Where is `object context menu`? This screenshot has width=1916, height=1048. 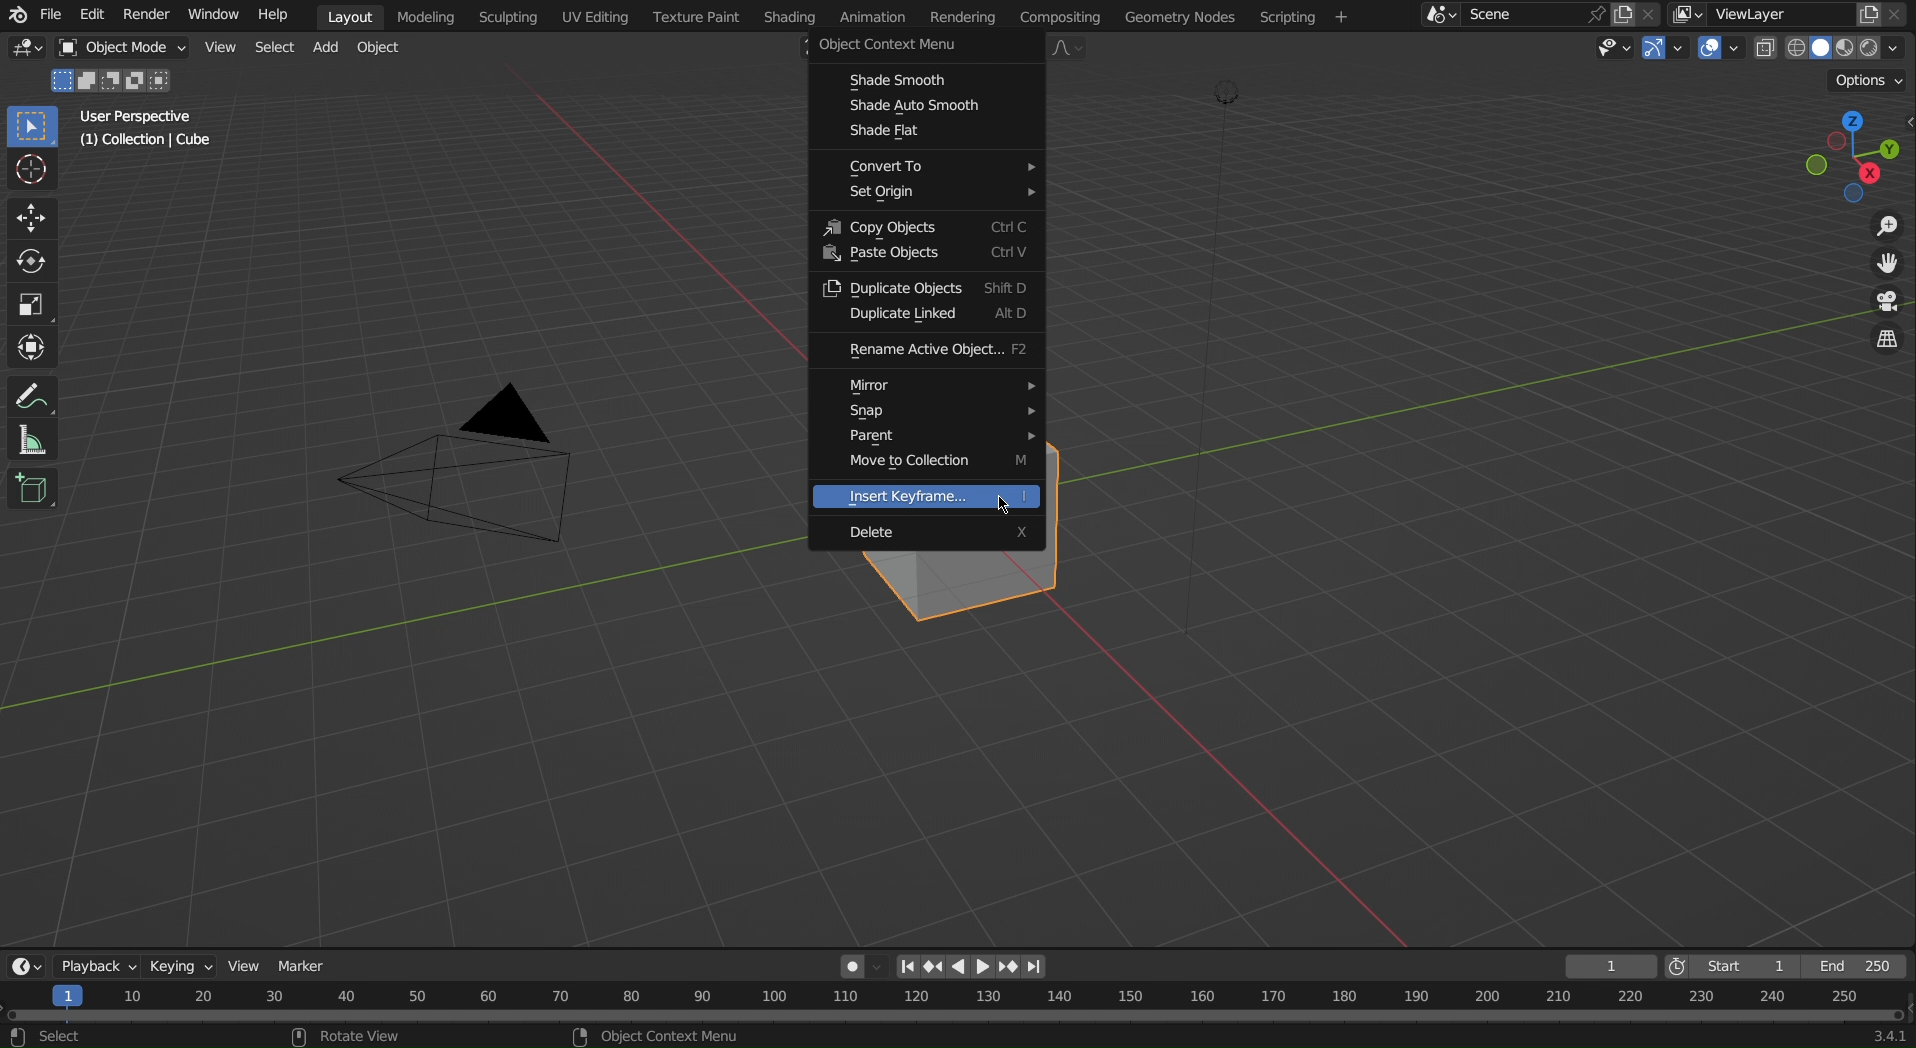
object context menu is located at coordinates (662, 1035).